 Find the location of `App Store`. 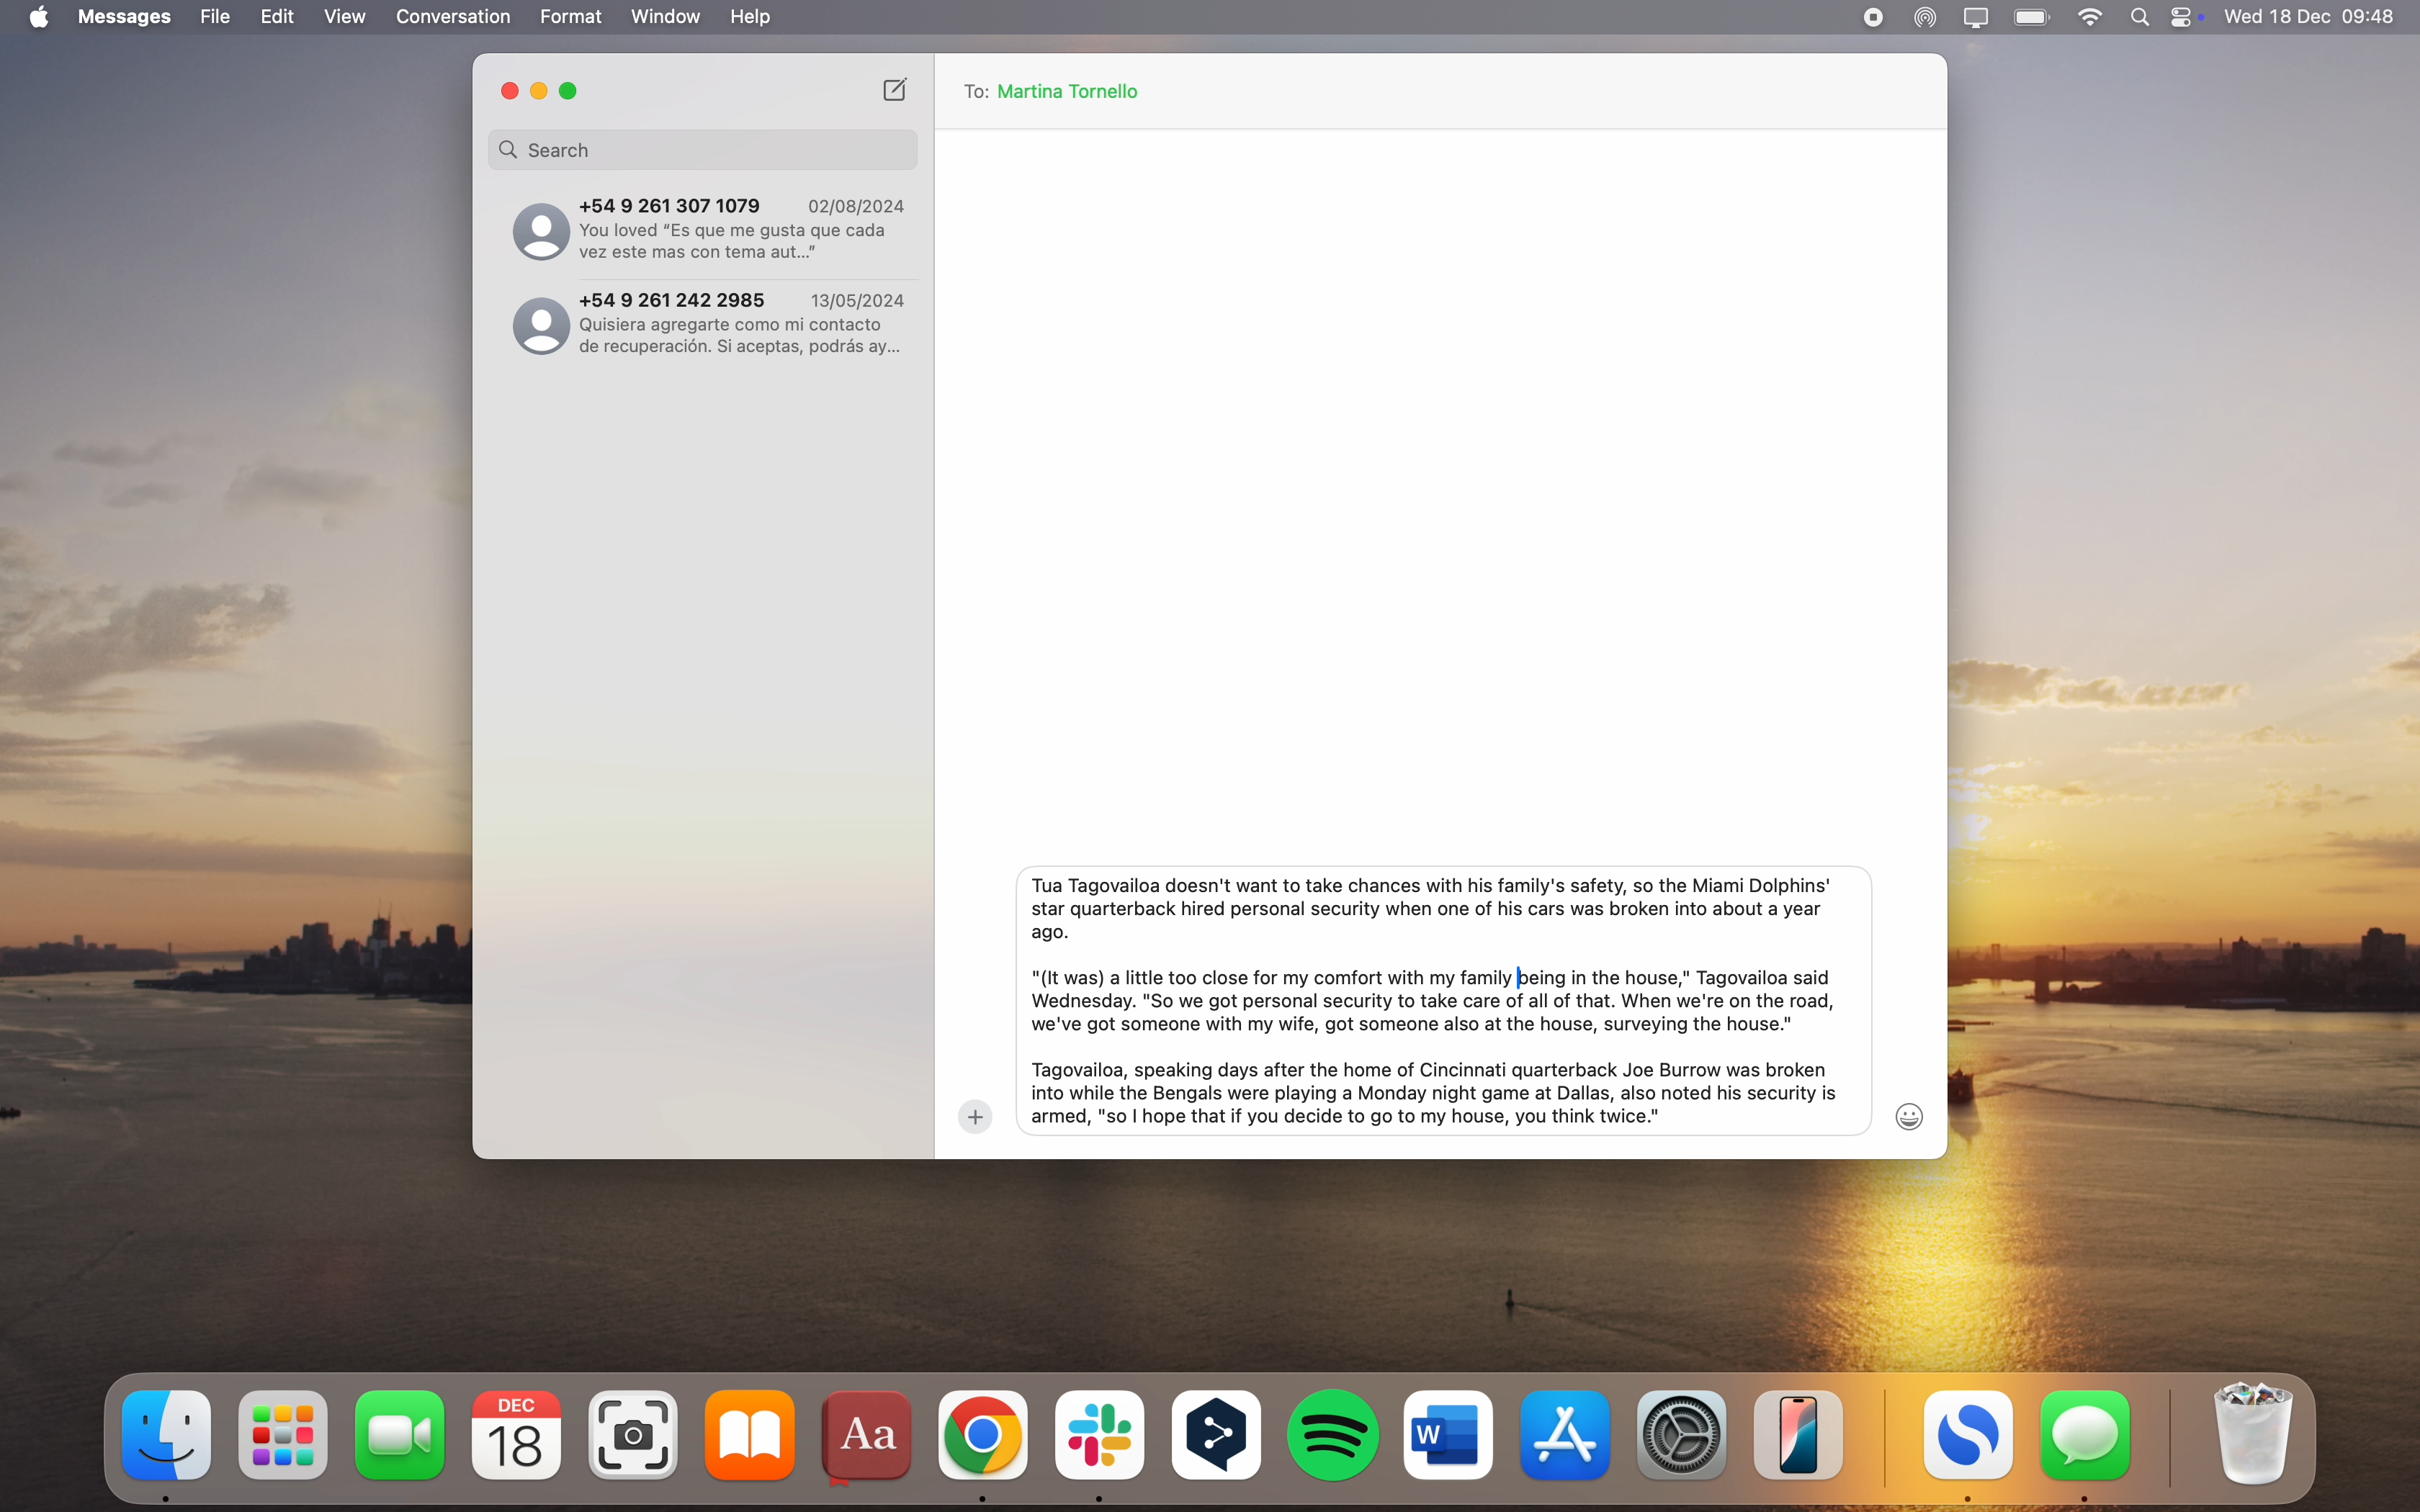

App Store is located at coordinates (1570, 1434).